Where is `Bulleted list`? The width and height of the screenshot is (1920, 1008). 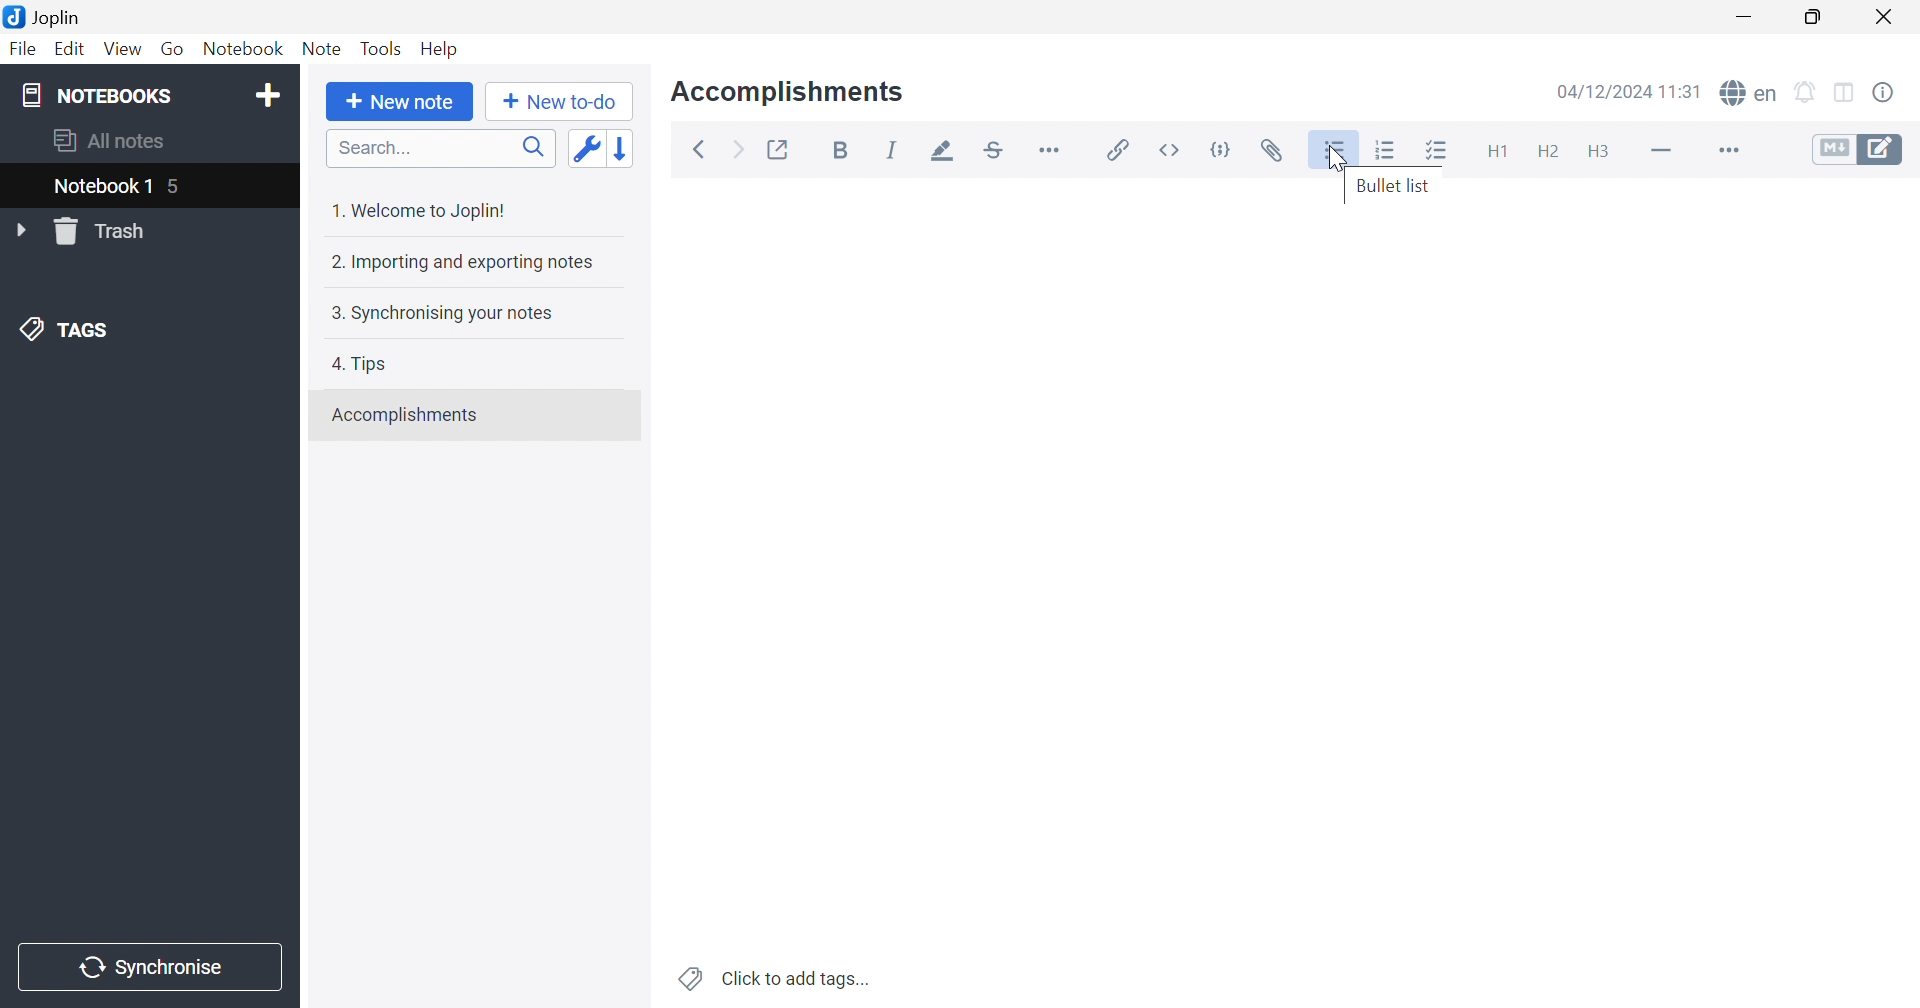
Bulleted list is located at coordinates (1336, 153).